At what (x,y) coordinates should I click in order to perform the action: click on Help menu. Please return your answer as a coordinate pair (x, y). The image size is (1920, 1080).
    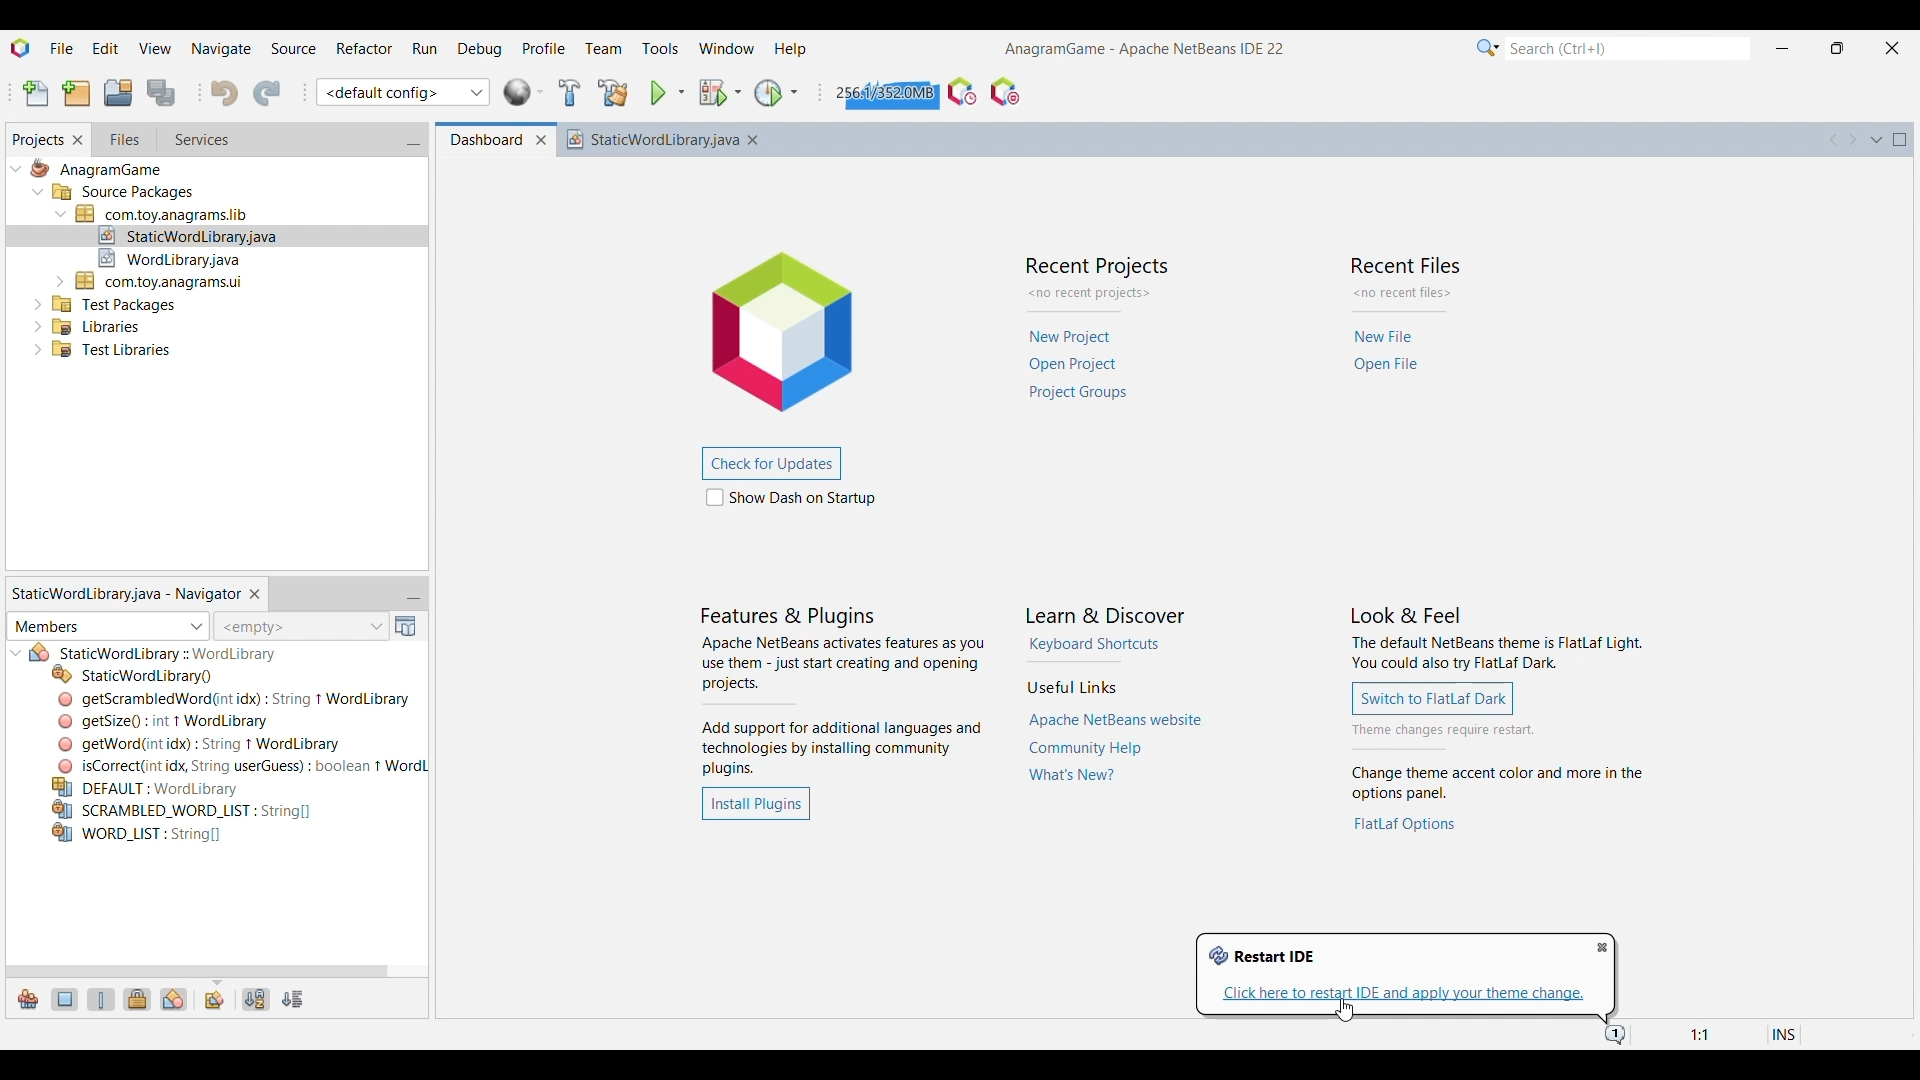
    Looking at the image, I should click on (791, 51).